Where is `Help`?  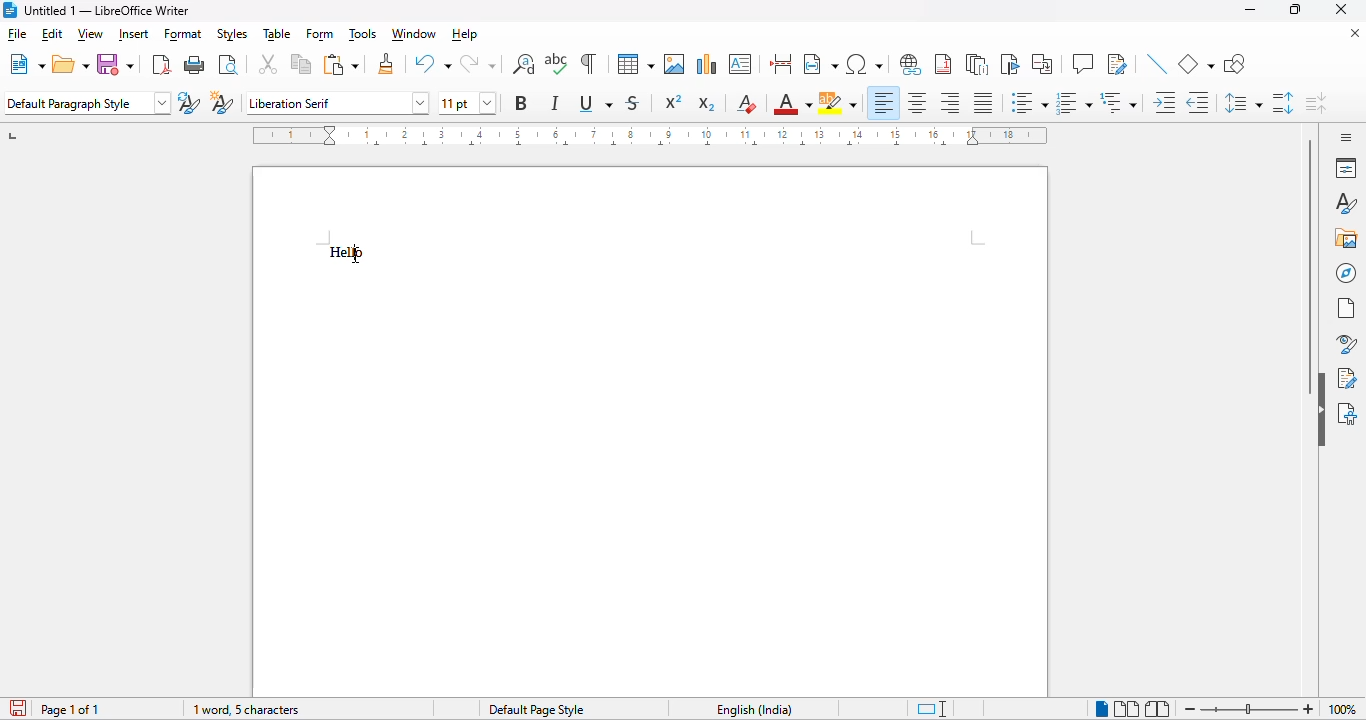 Help is located at coordinates (651, 429).